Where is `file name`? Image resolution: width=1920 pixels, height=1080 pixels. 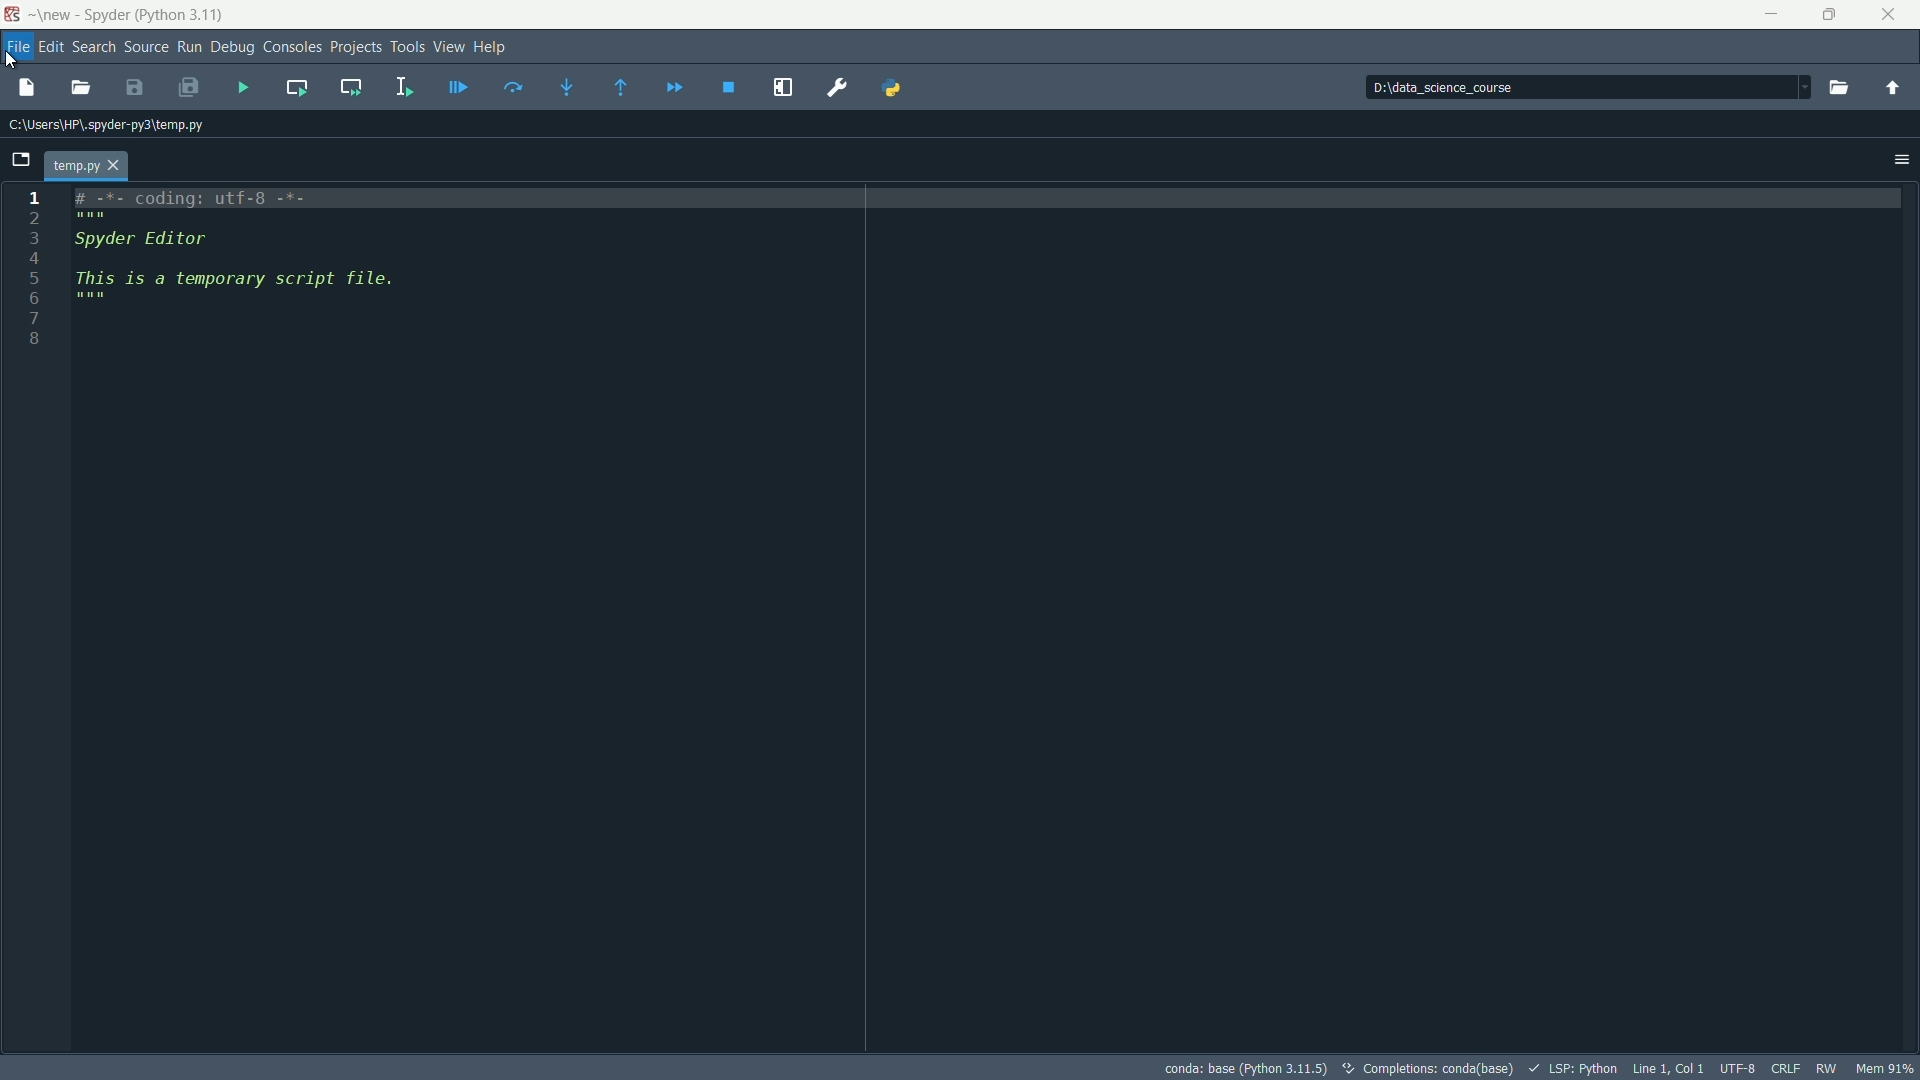
file name is located at coordinates (88, 166).